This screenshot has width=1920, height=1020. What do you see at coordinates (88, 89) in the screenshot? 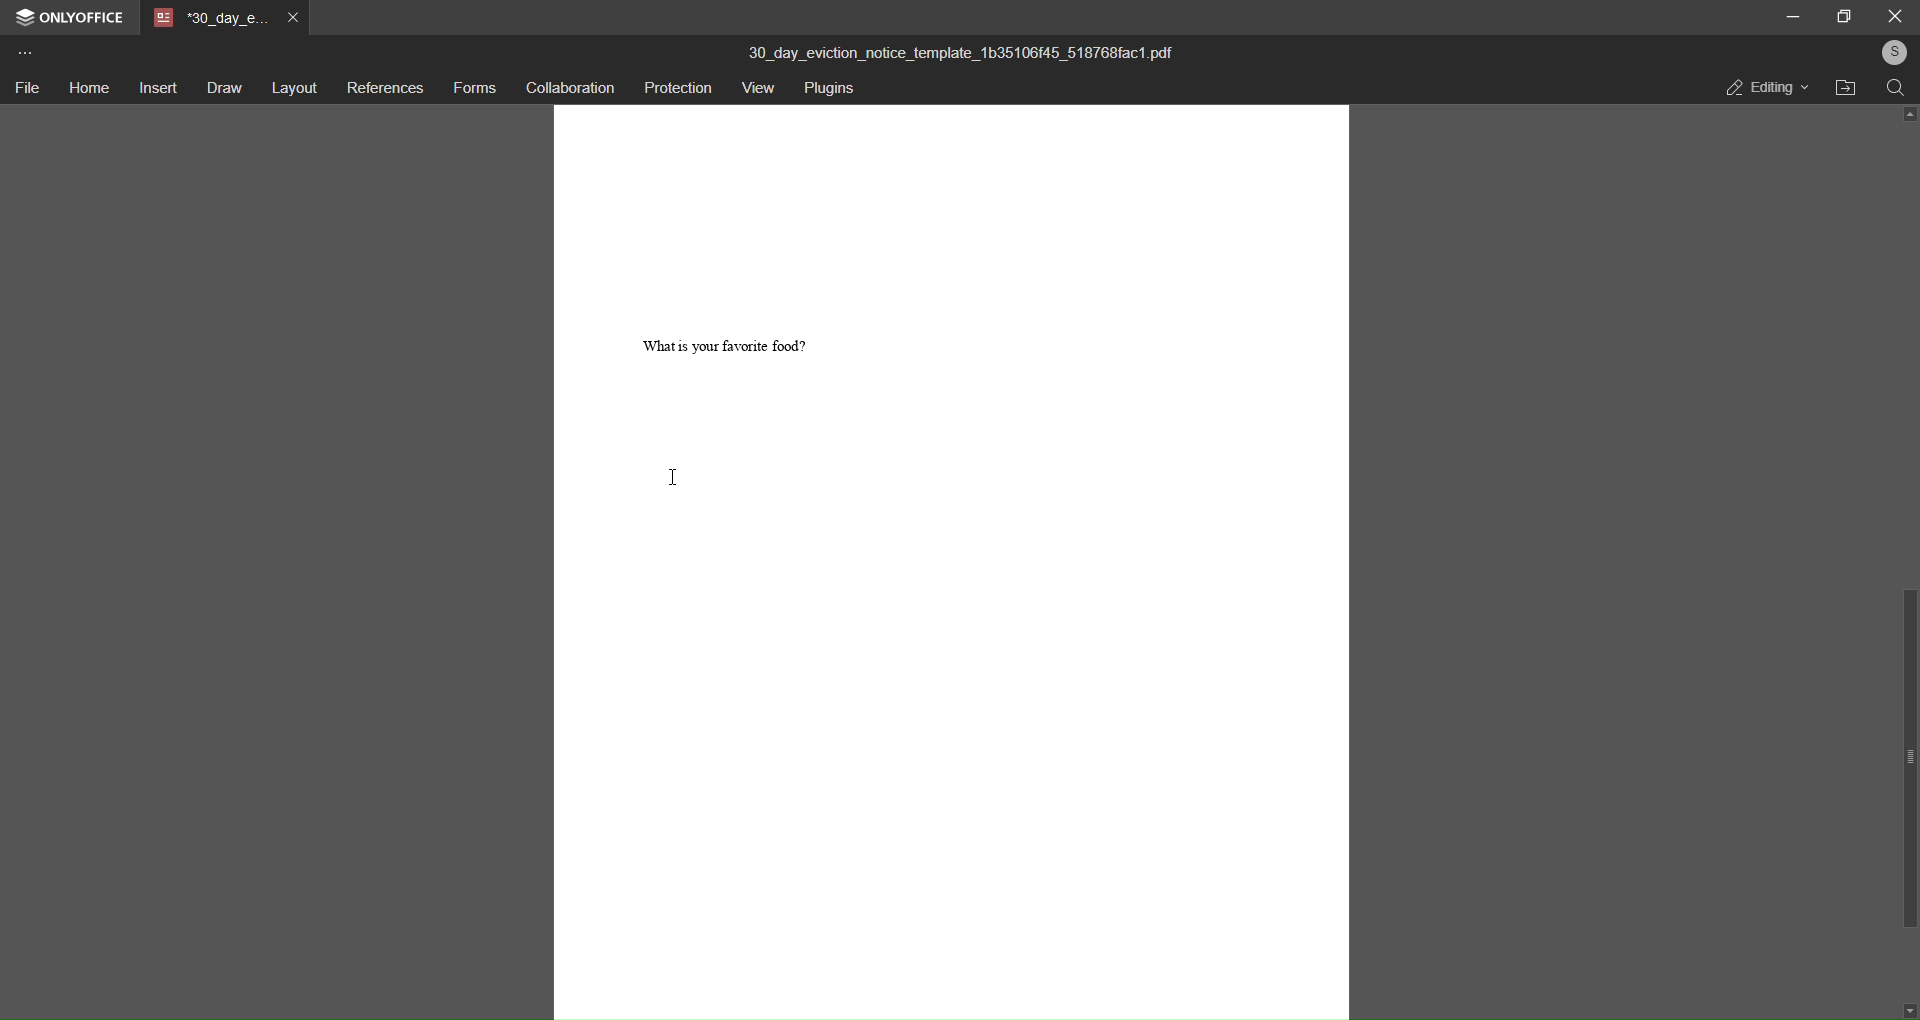
I see `home` at bounding box center [88, 89].